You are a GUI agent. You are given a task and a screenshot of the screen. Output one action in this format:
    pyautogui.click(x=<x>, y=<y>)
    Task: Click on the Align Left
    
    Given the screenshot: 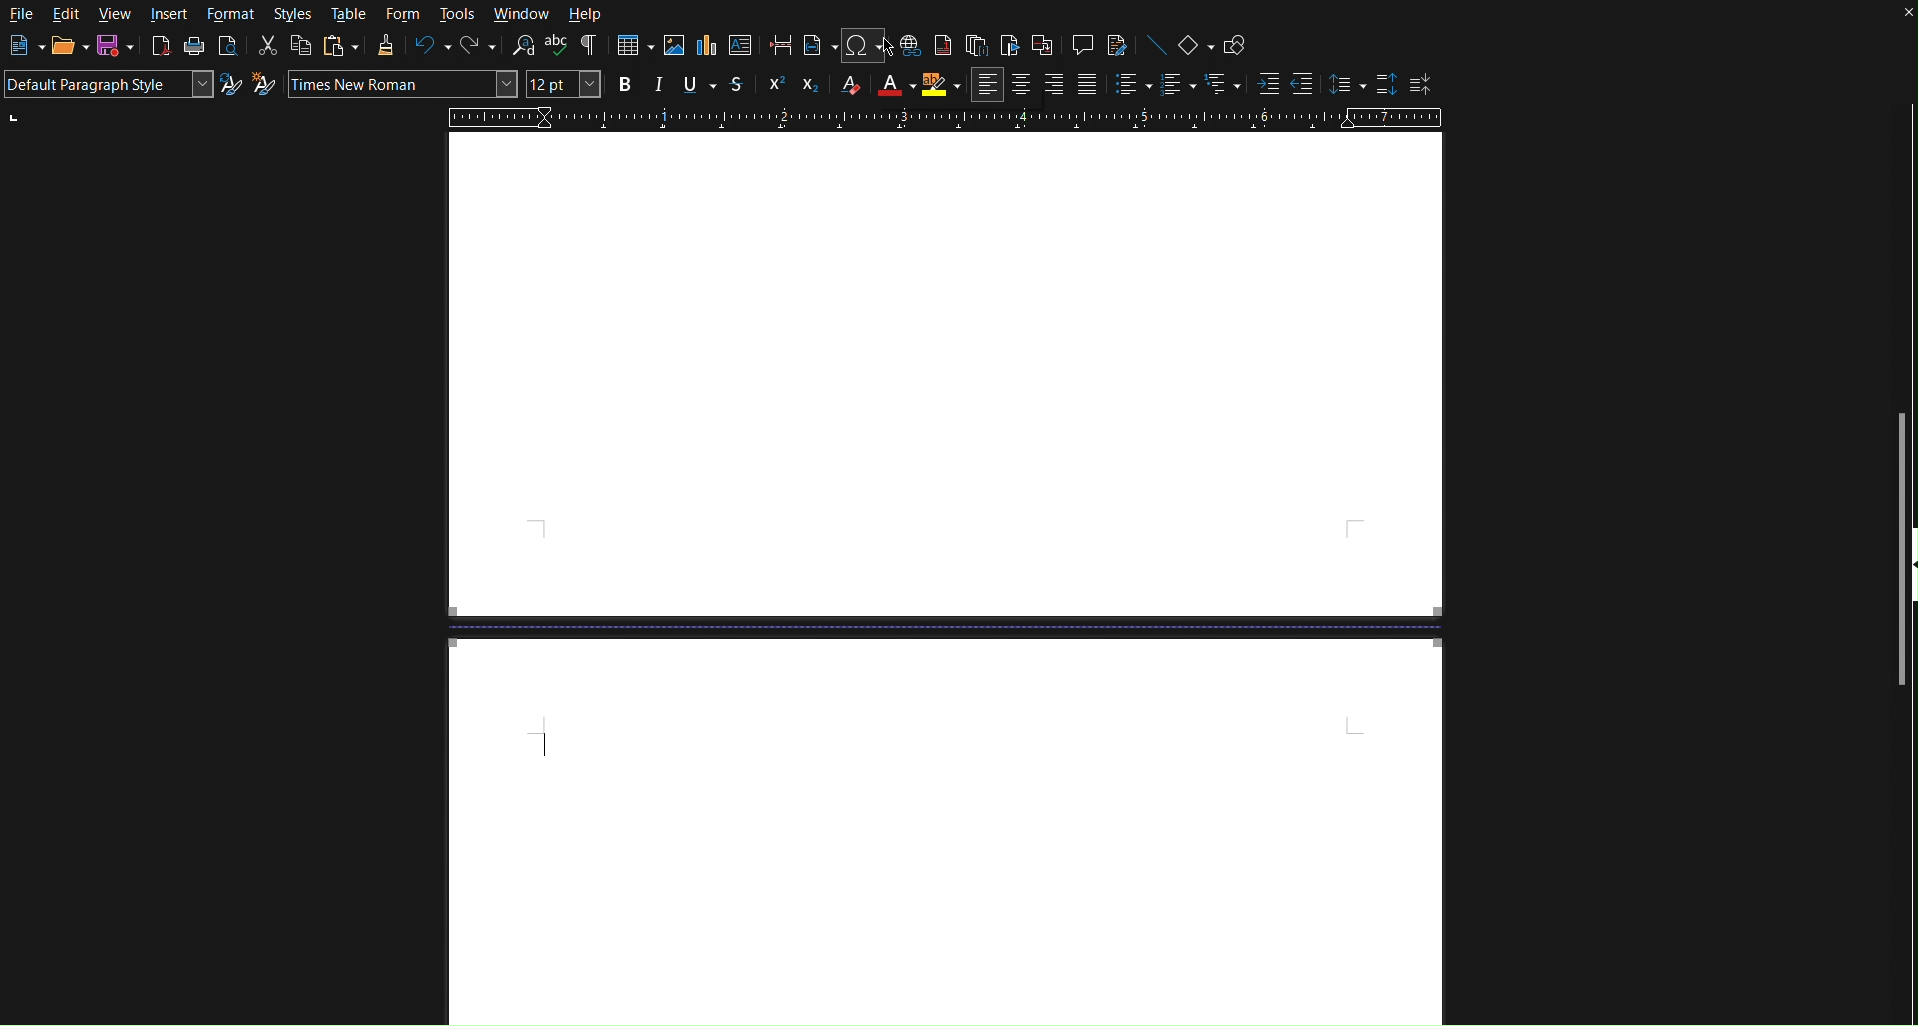 What is the action you would take?
    pyautogui.click(x=988, y=85)
    